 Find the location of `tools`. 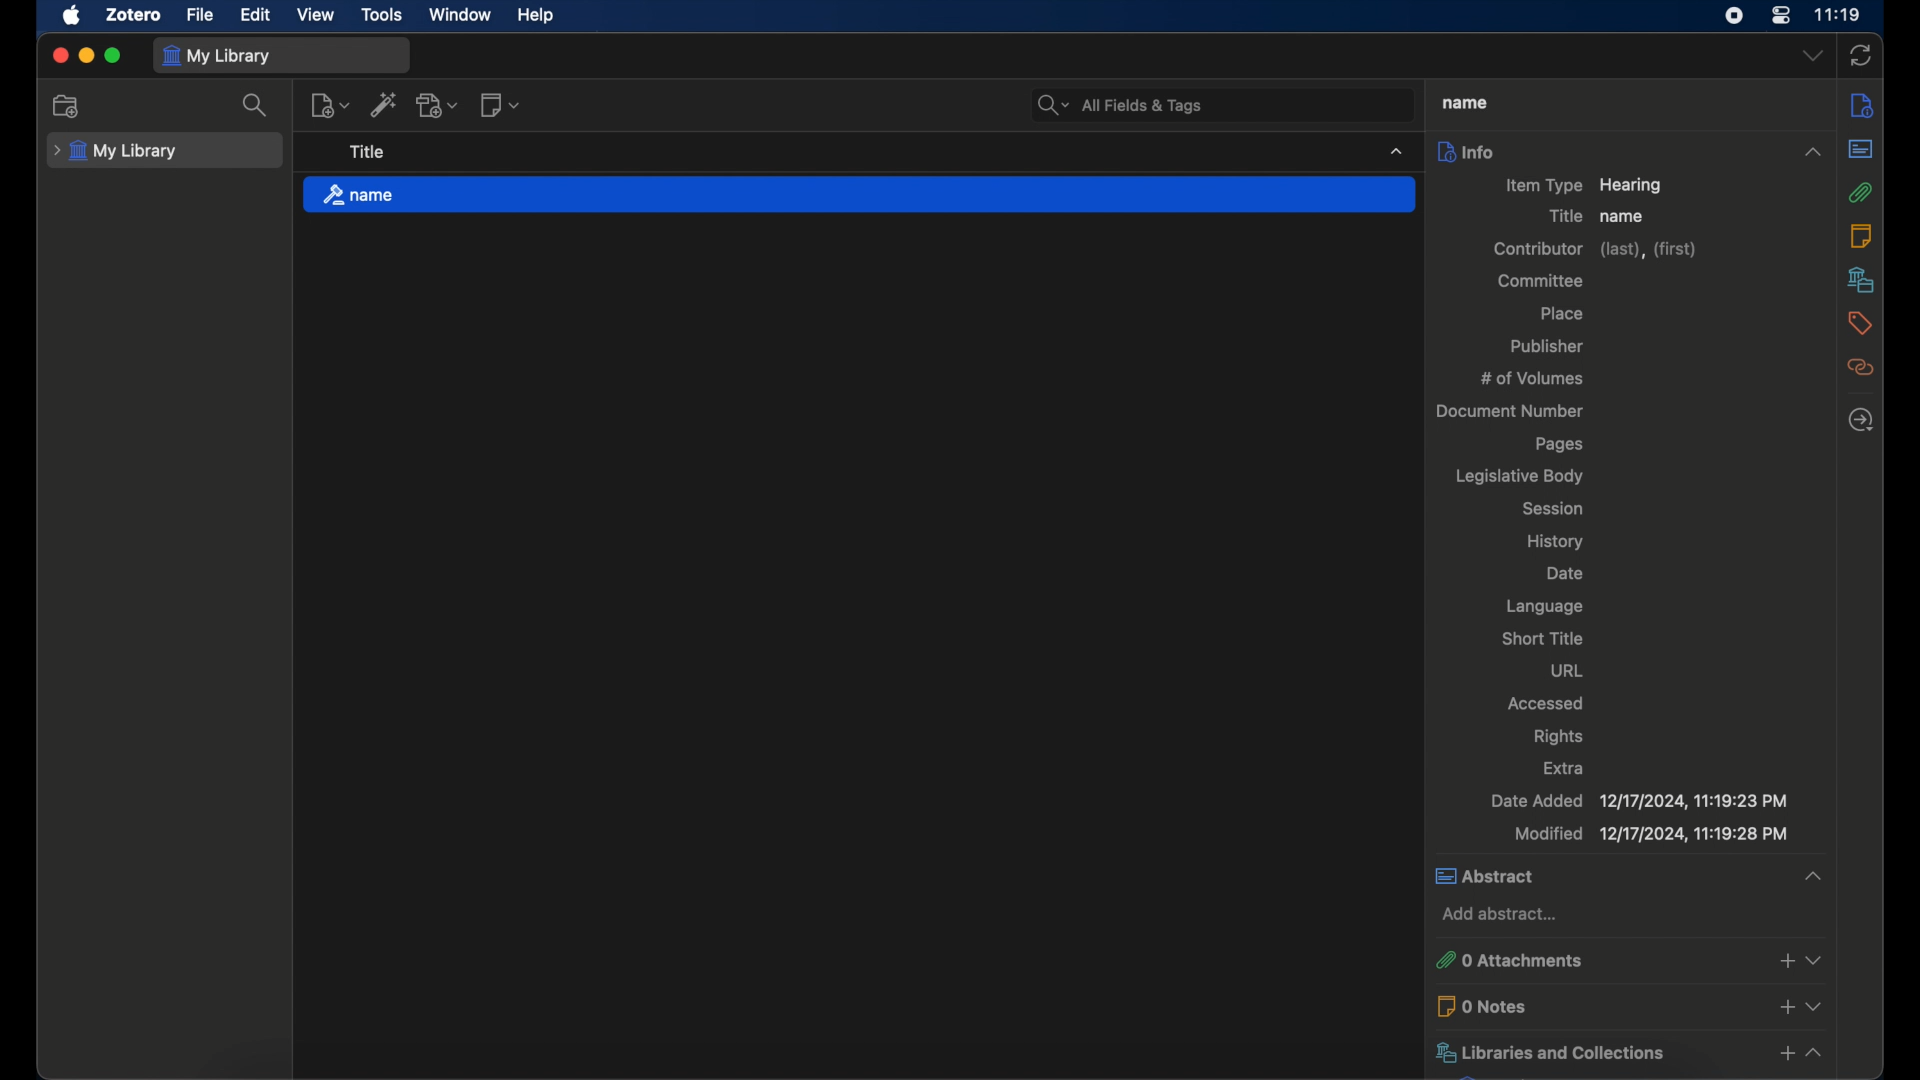

tools is located at coordinates (383, 13).